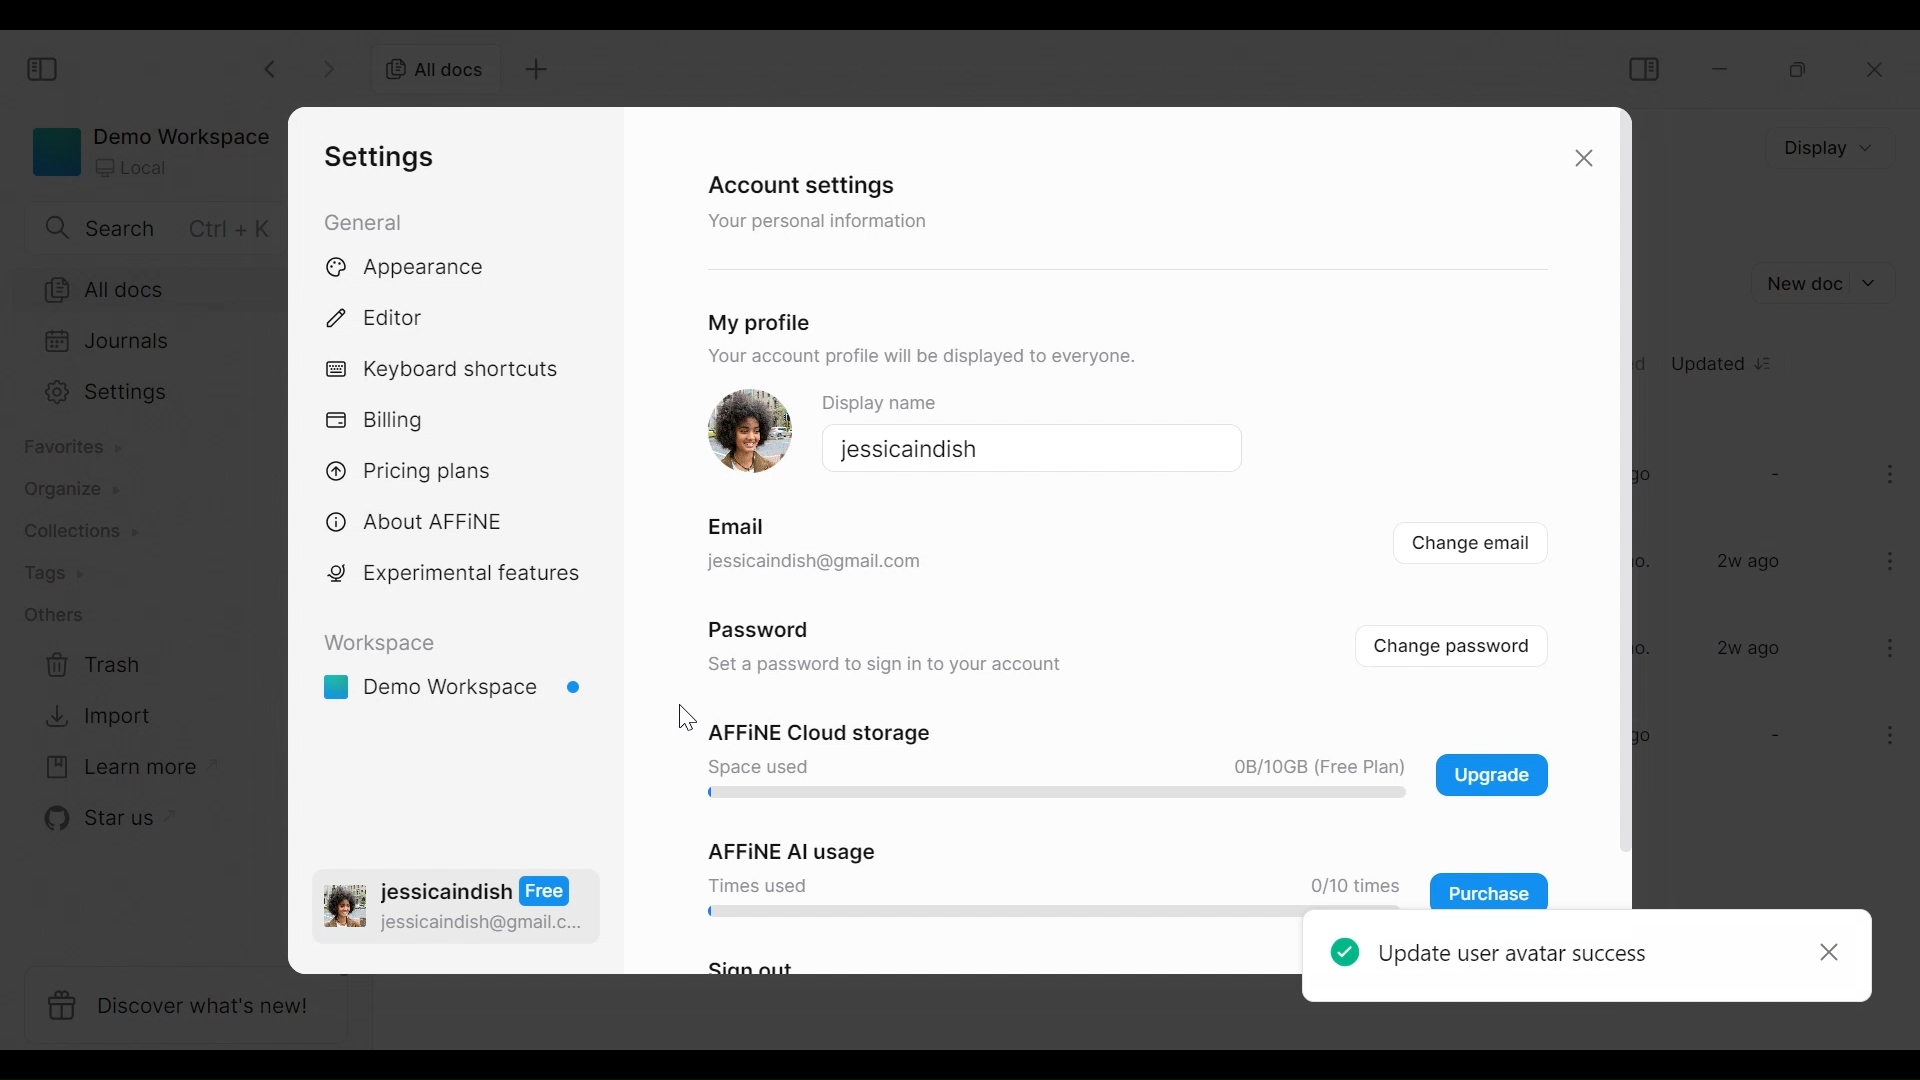 The image size is (1920, 1080). Describe the element at coordinates (988, 913) in the screenshot. I see `progress bar` at that location.